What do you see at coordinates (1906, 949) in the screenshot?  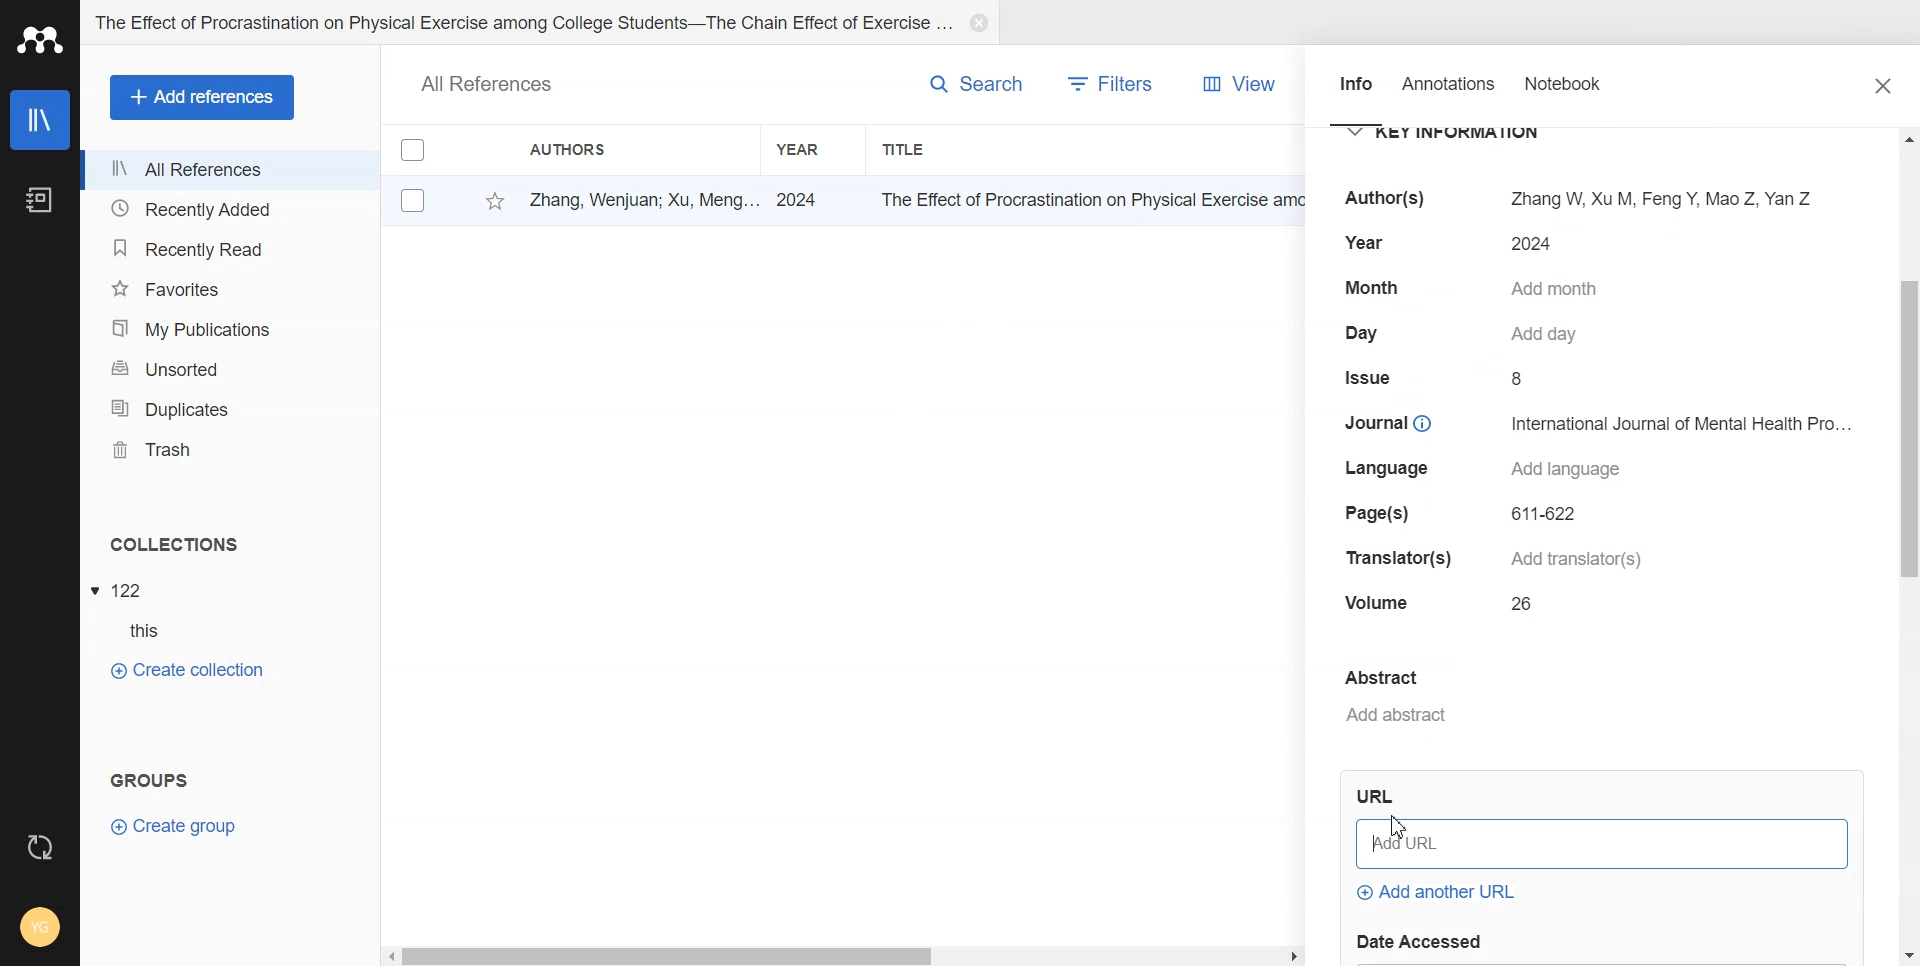 I see `Down` at bounding box center [1906, 949].